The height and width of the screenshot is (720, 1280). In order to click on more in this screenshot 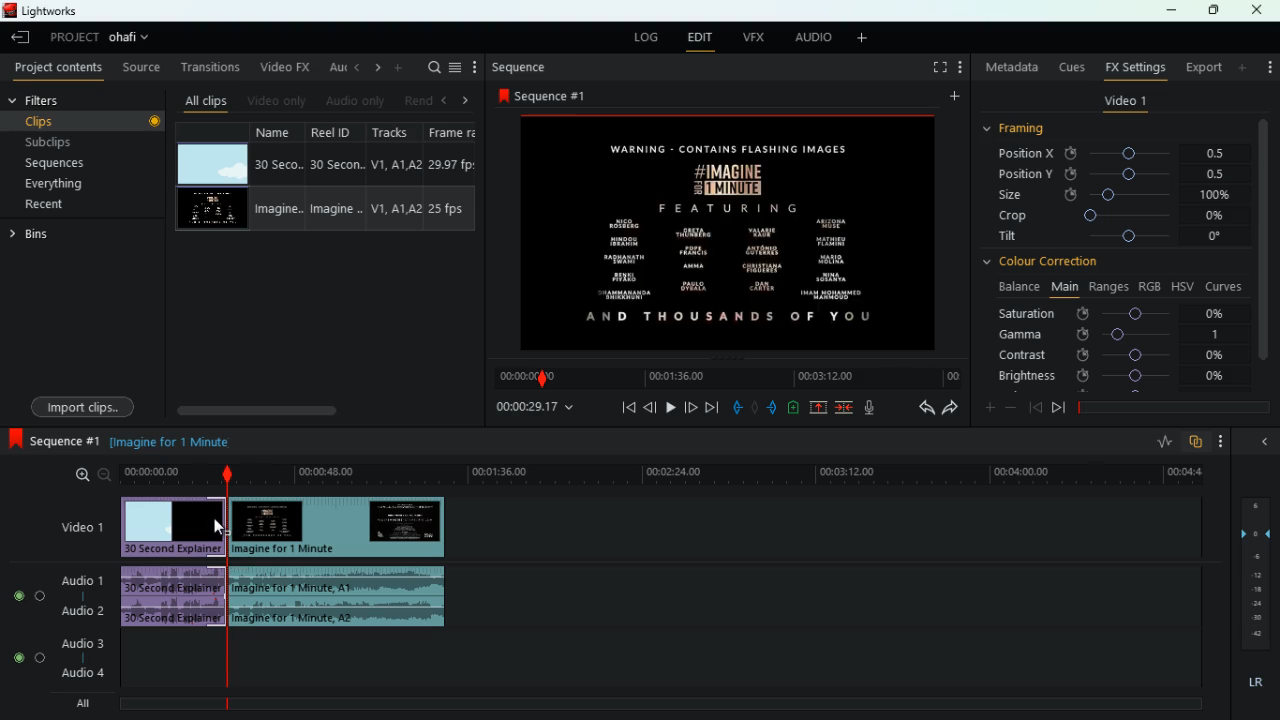, I will do `click(400, 67)`.